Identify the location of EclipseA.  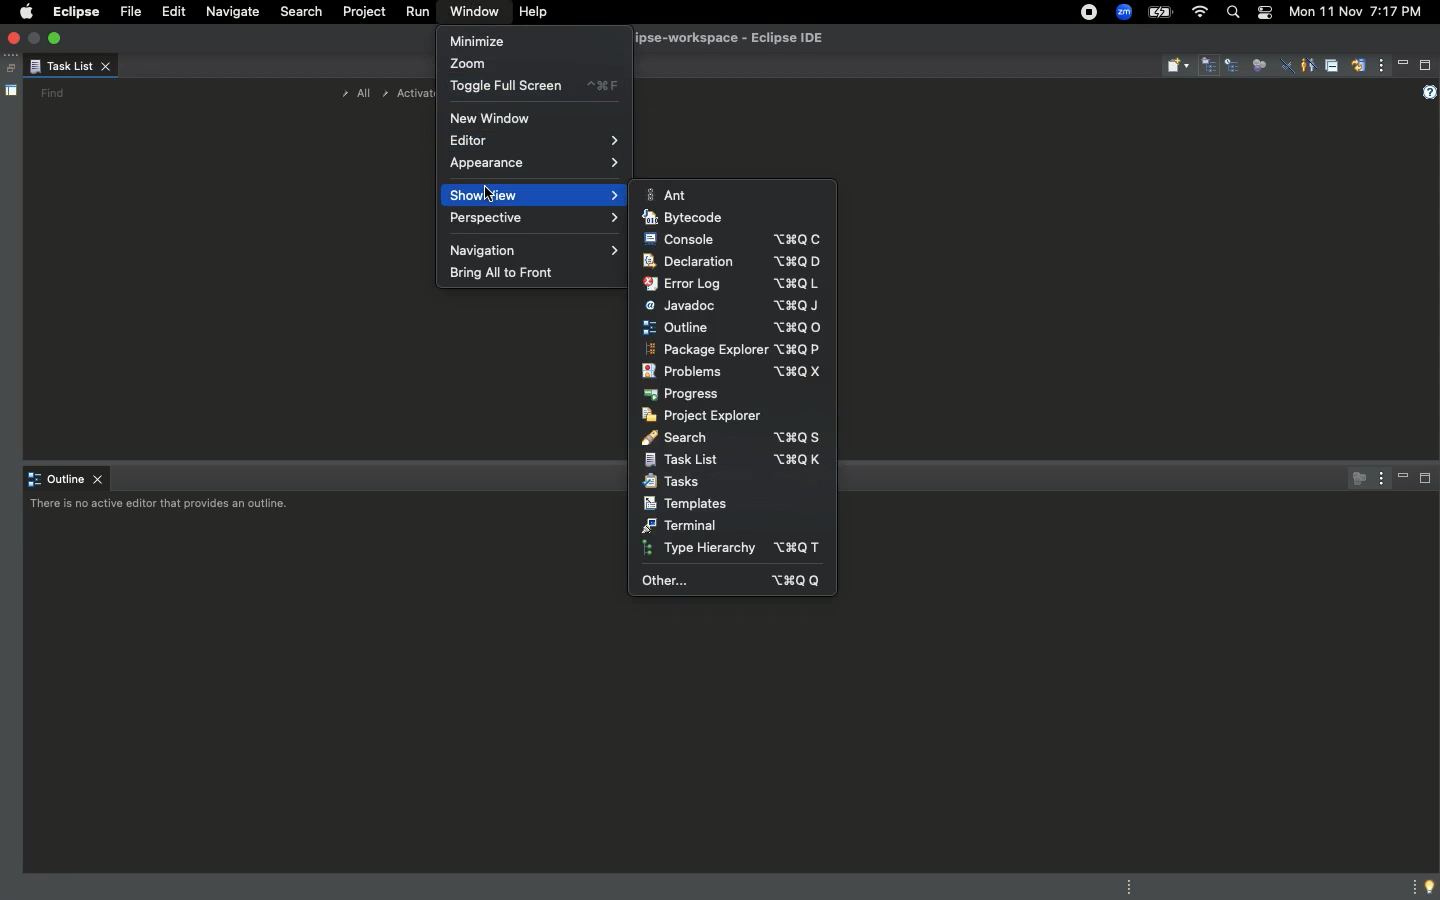
(74, 12).